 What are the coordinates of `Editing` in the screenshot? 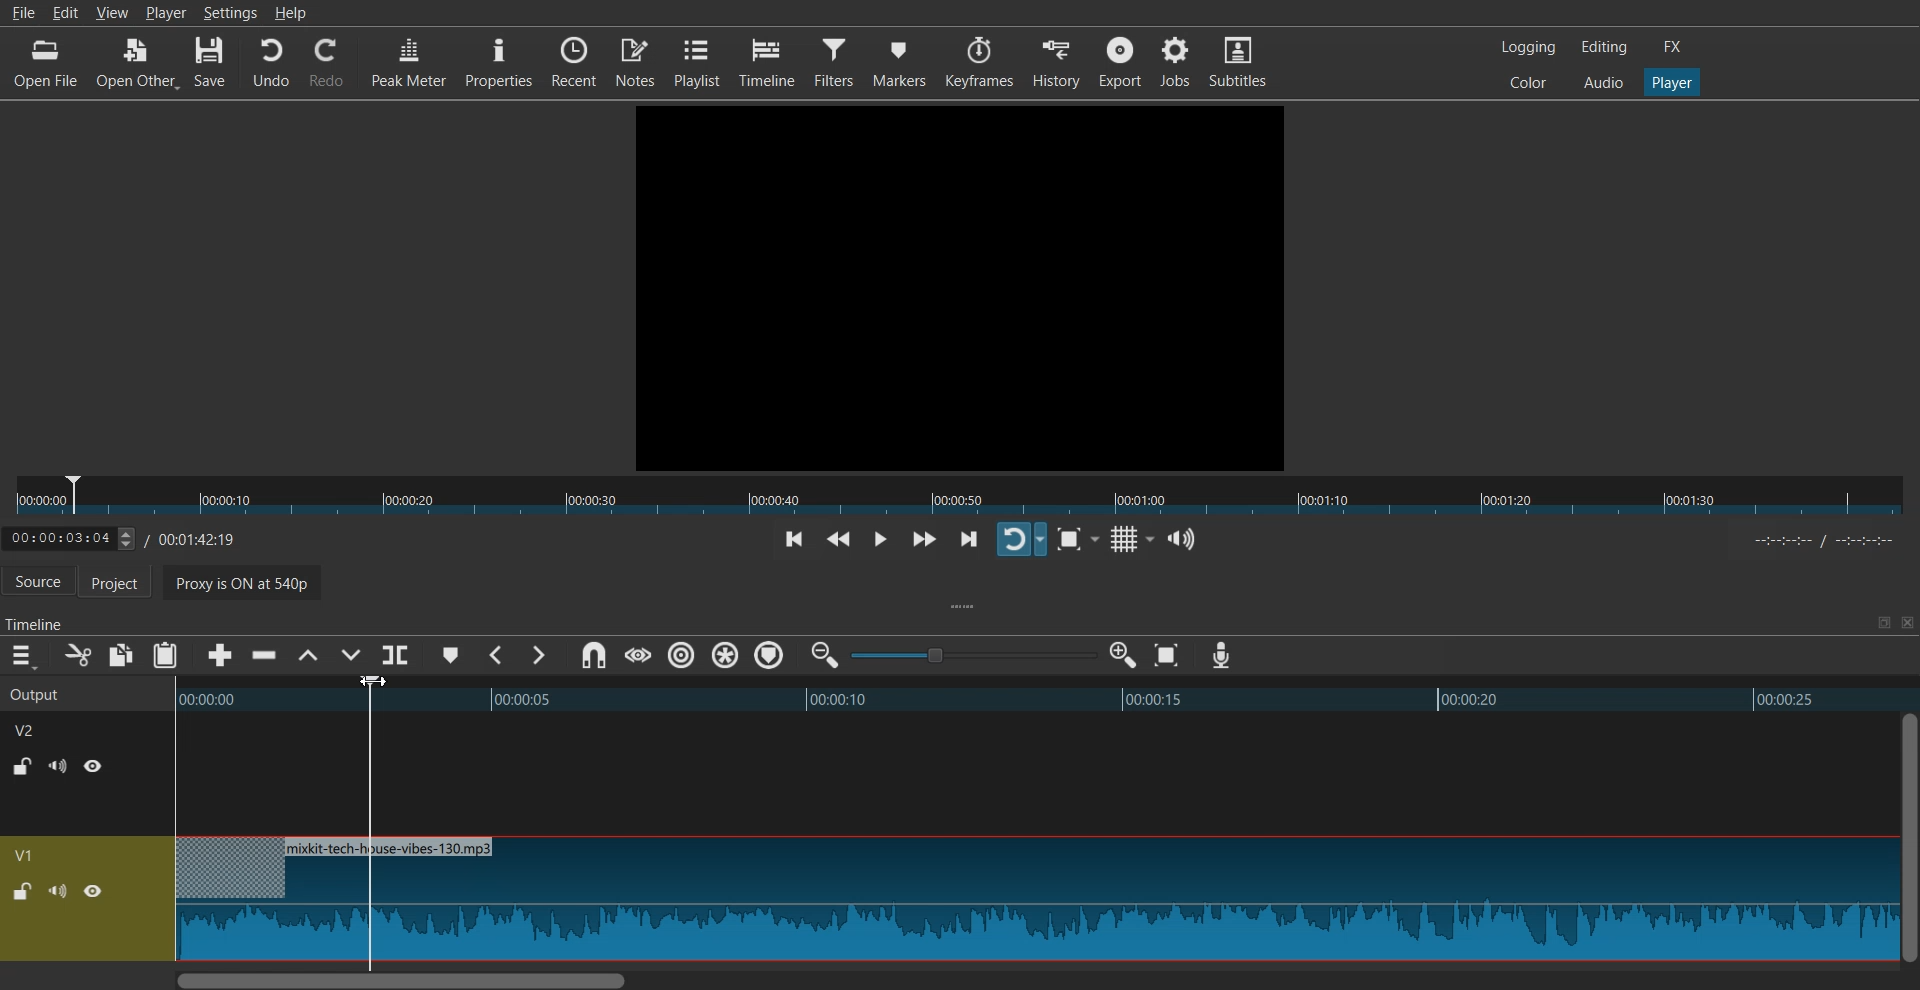 It's located at (1604, 46).